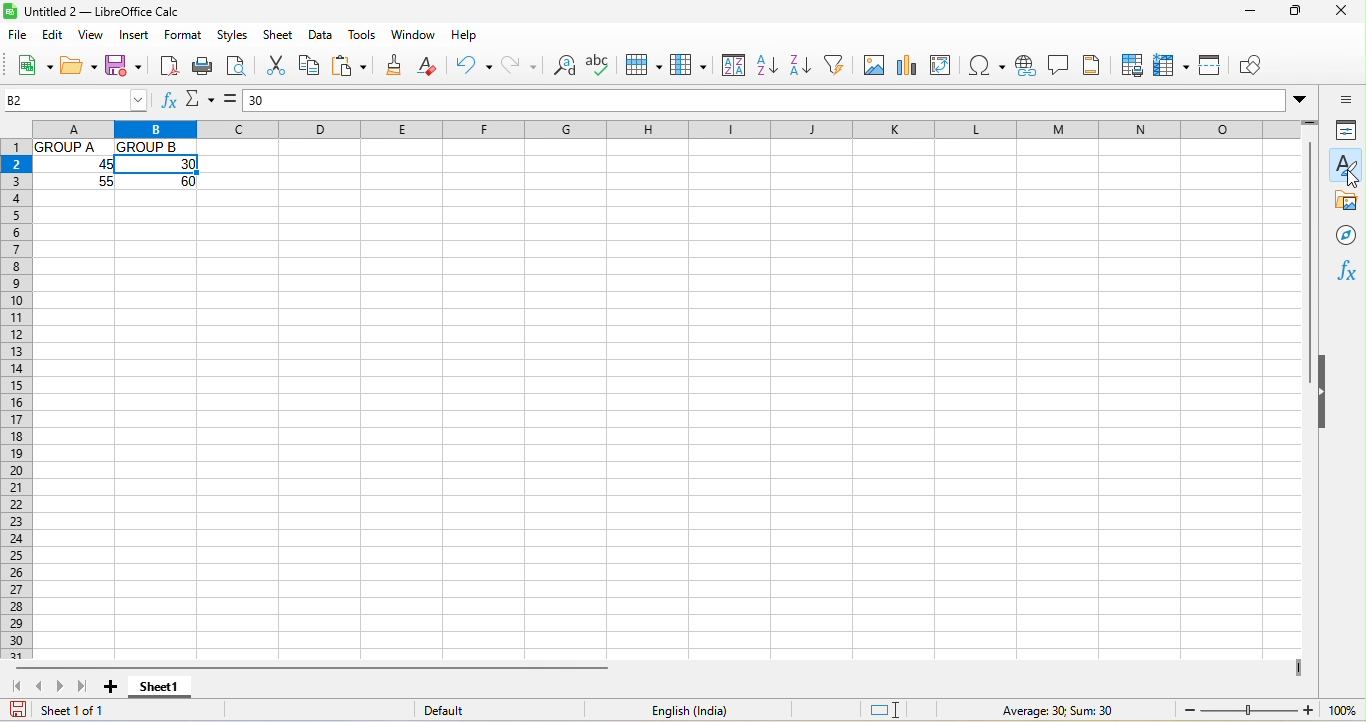 The image size is (1366, 722). Describe the element at coordinates (1323, 391) in the screenshot. I see `hide` at that location.